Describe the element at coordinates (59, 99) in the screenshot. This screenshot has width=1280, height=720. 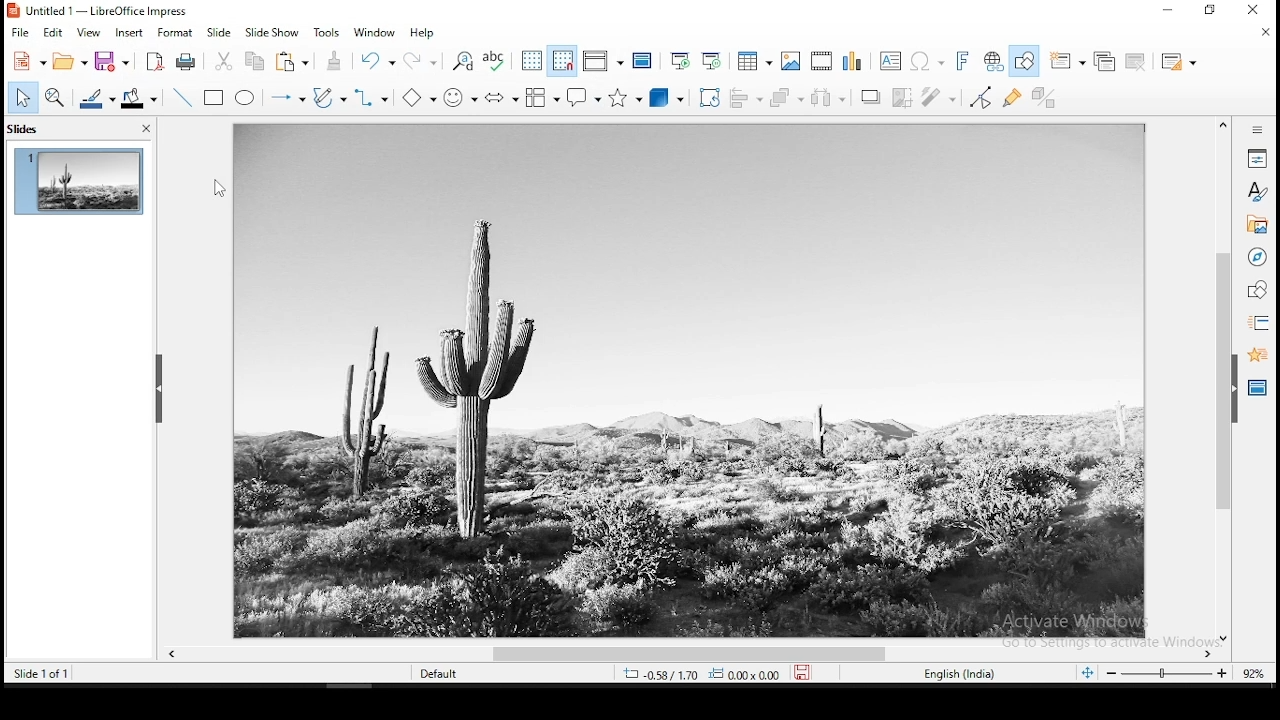
I see `zoom and pan` at that location.